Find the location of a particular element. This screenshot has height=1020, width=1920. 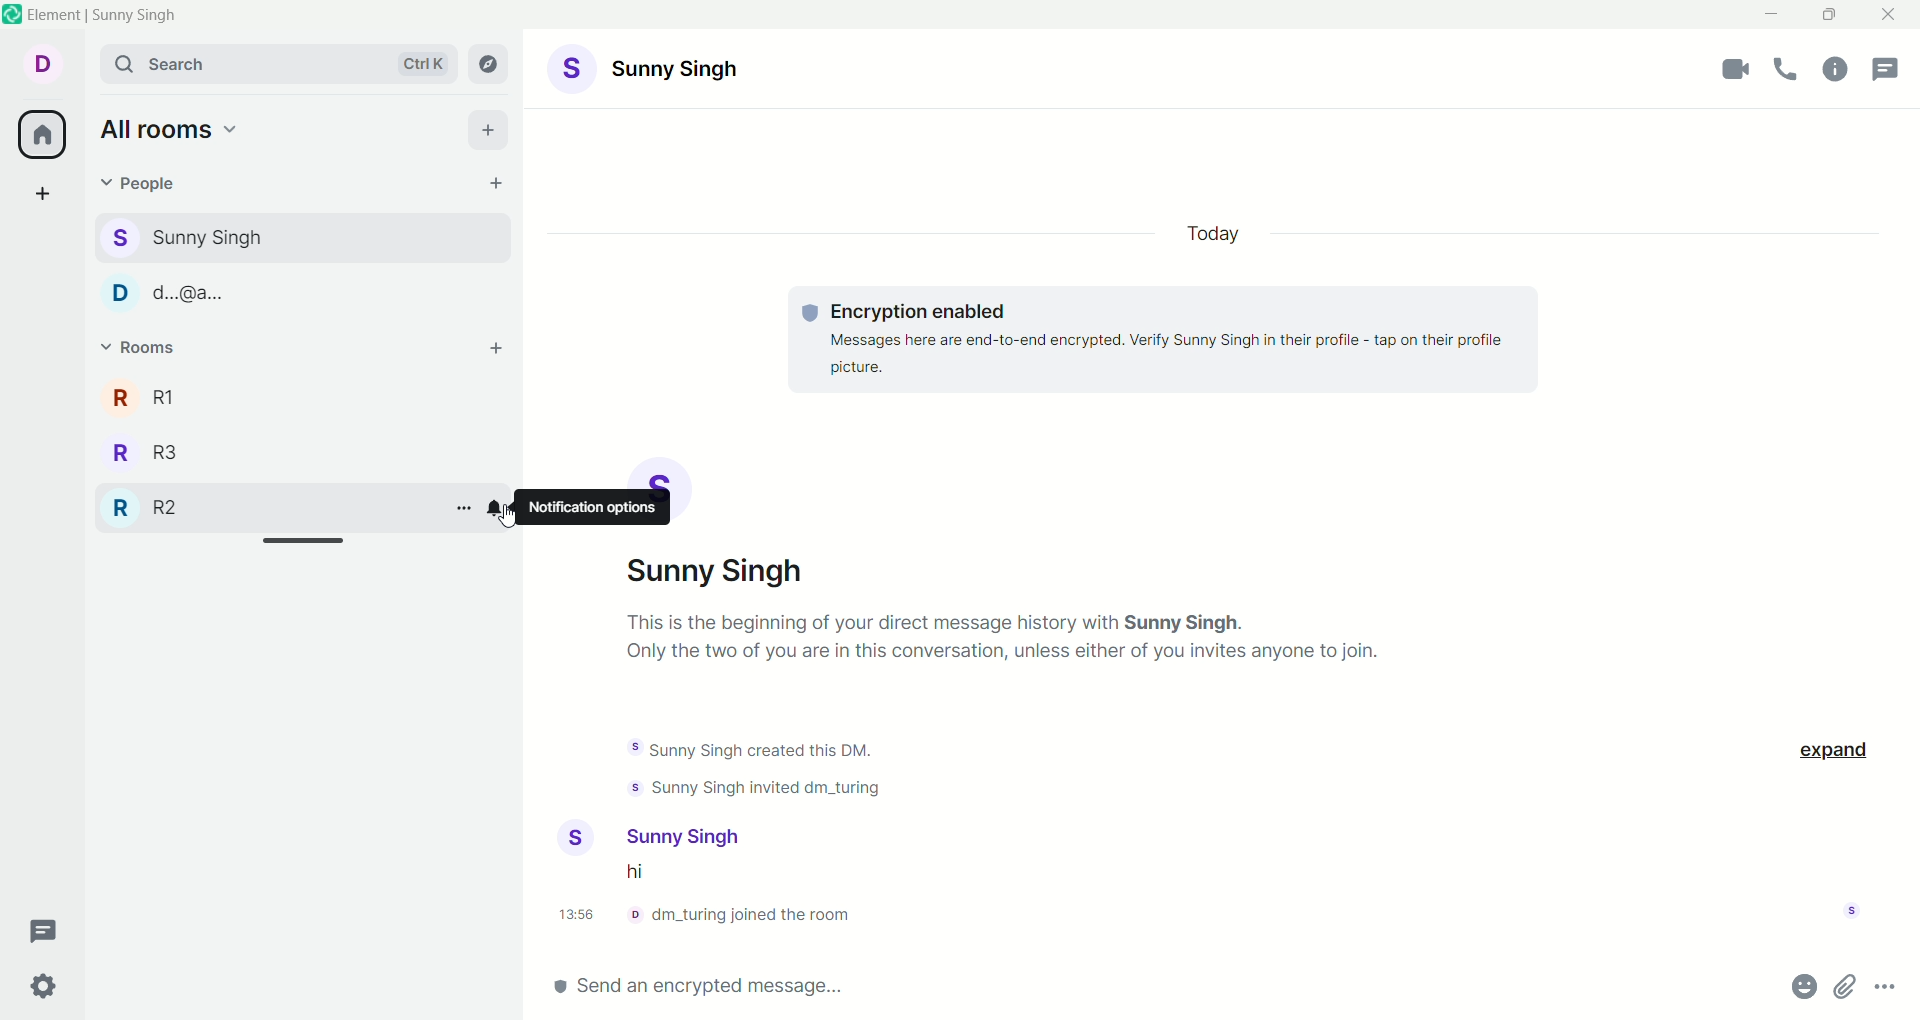

maximize is located at coordinates (1831, 15).